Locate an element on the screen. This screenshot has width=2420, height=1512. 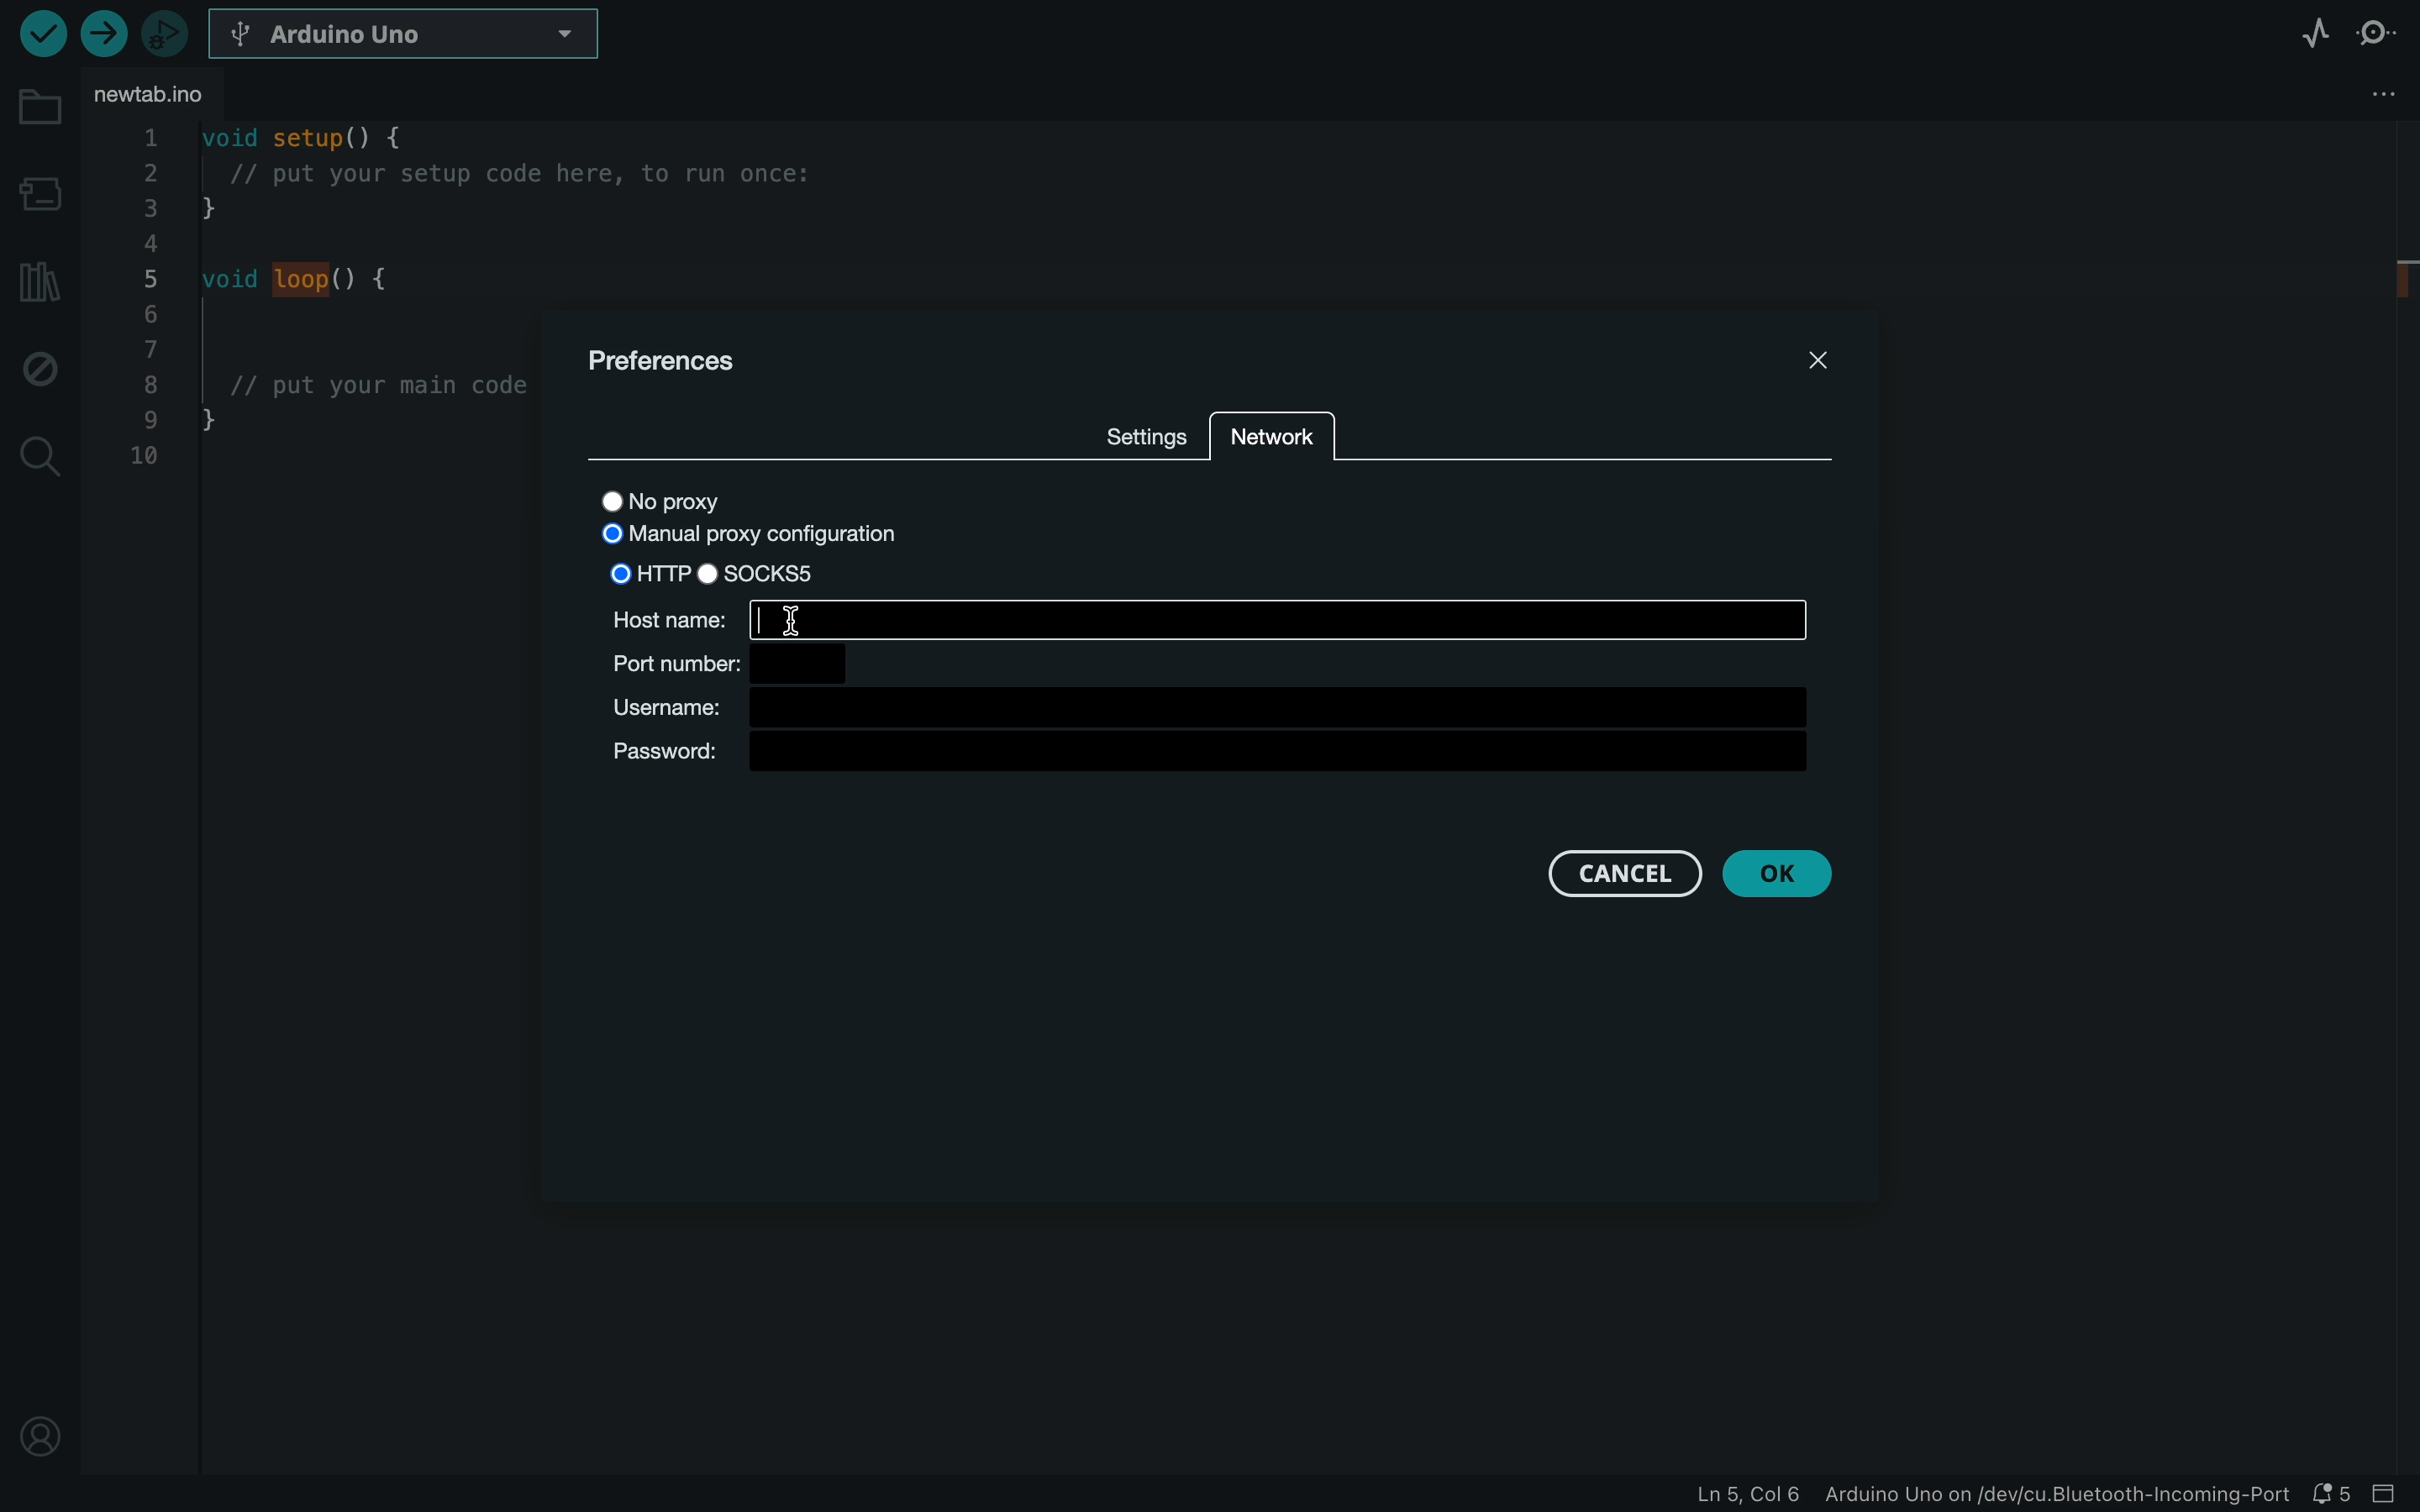
port number is located at coordinates (761, 662).